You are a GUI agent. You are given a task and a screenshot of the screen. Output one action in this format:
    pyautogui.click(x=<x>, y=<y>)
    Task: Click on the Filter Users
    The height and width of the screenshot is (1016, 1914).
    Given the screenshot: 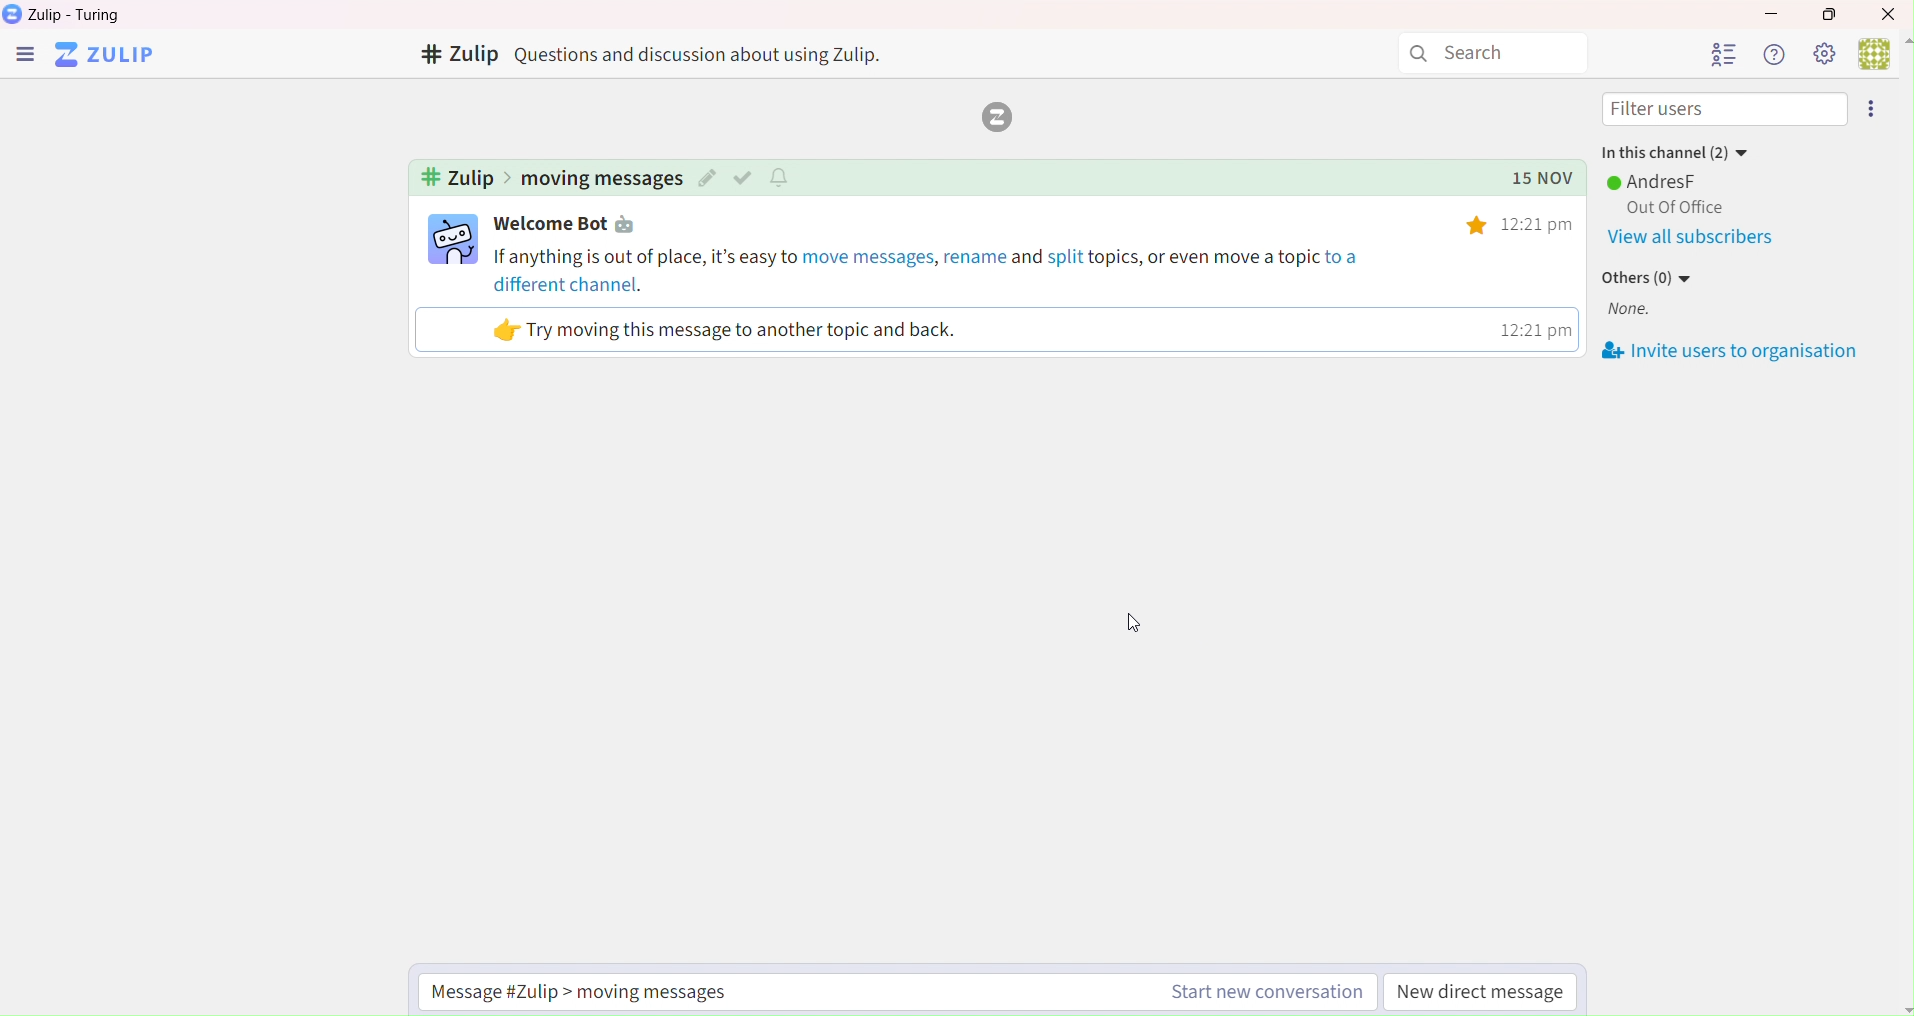 What is the action you would take?
    pyautogui.click(x=1725, y=110)
    